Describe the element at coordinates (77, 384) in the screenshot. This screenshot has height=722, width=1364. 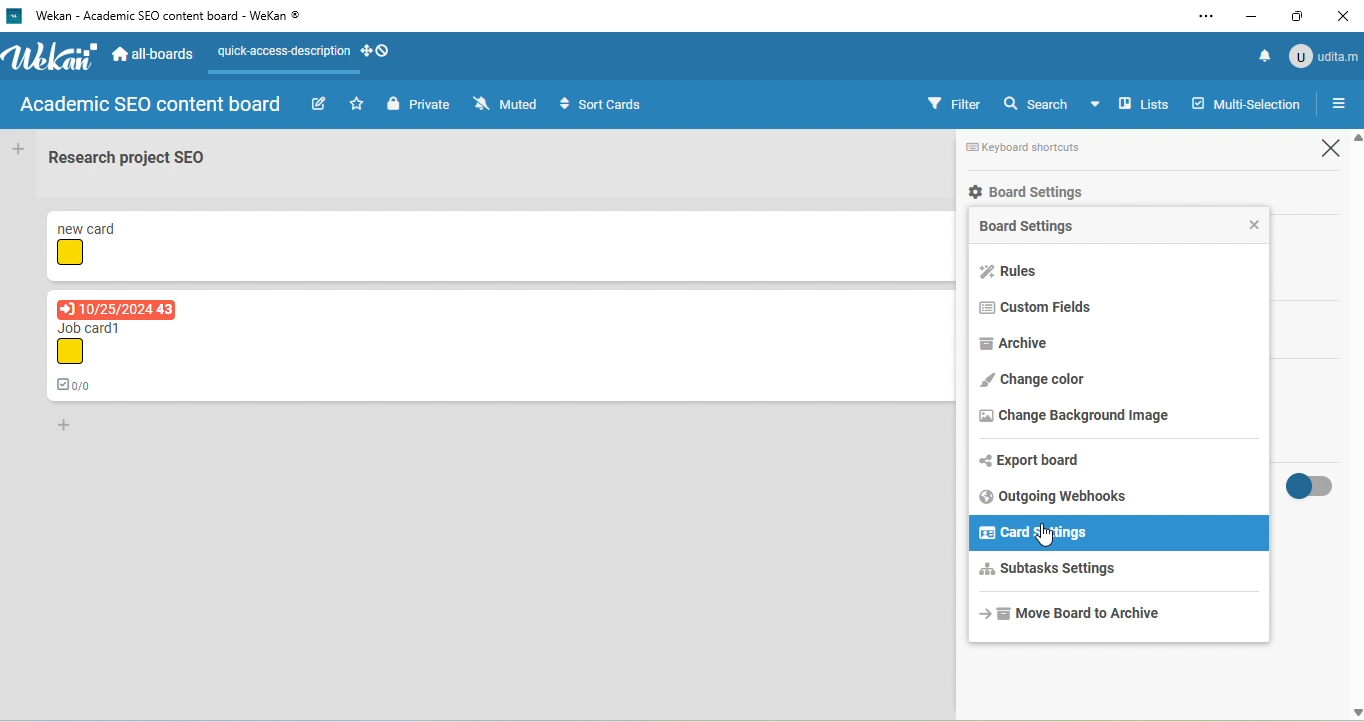
I see `0/0` at that location.